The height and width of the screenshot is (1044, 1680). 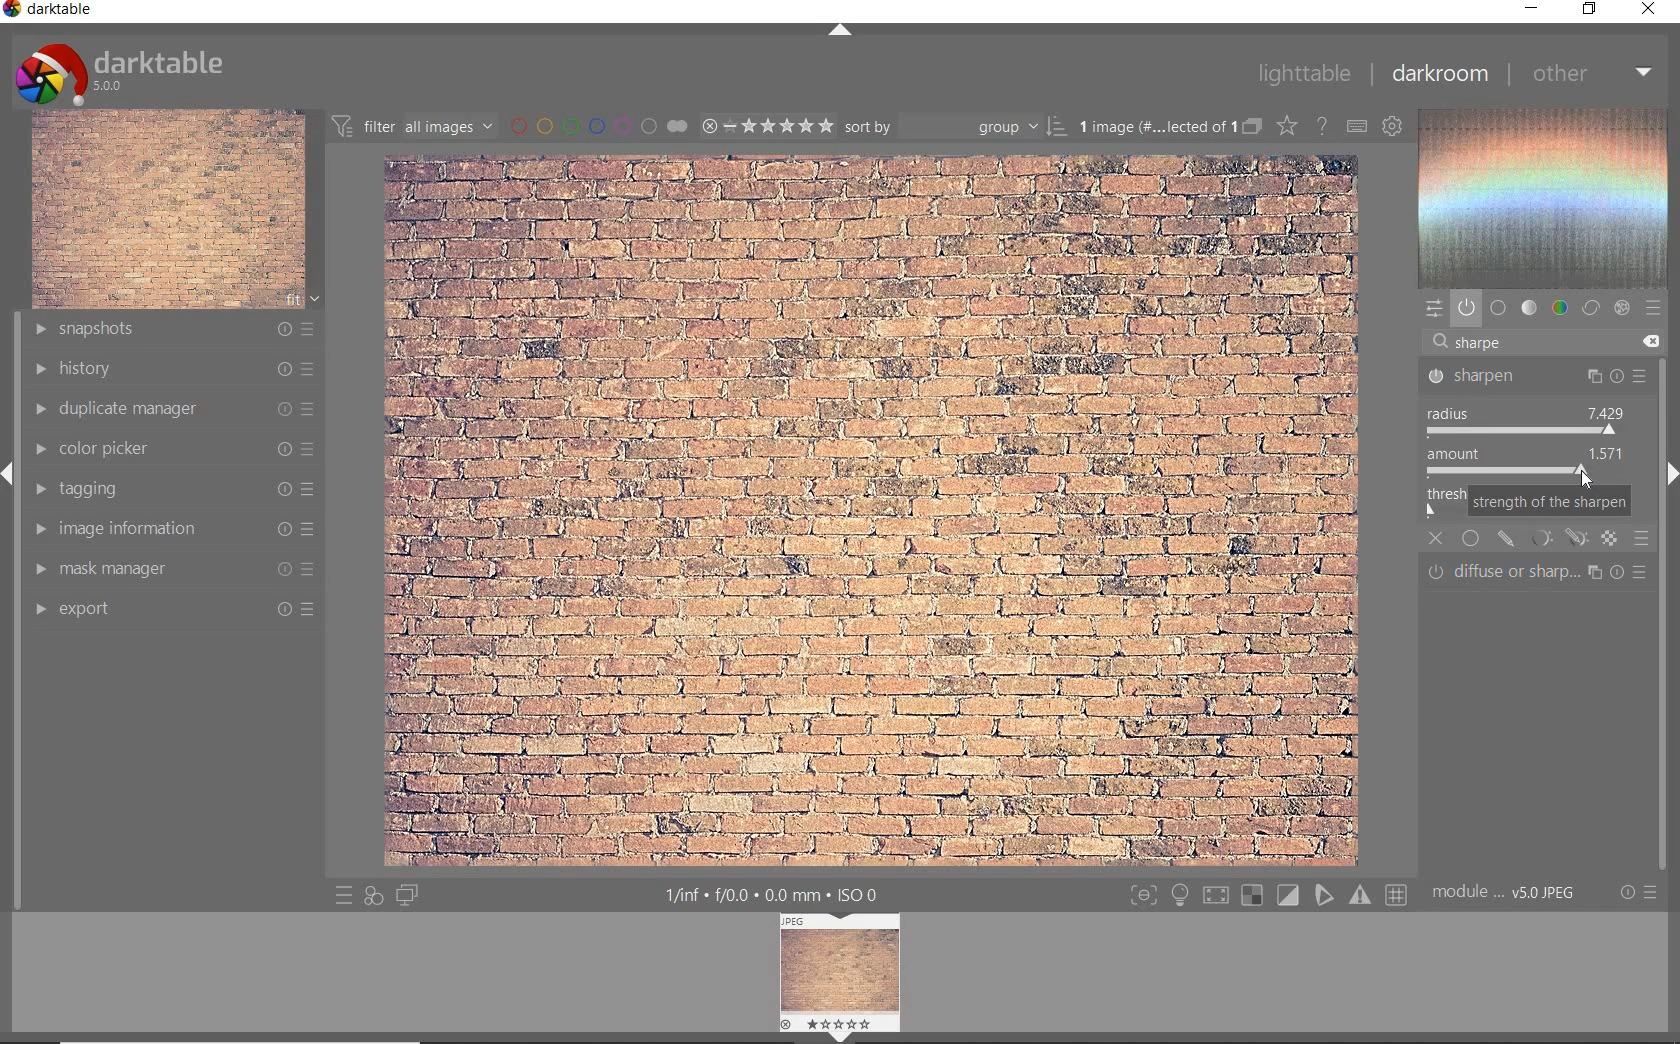 What do you see at coordinates (1286, 125) in the screenshot?
I see `change type of overlay` at bounding box center [1286, 125].